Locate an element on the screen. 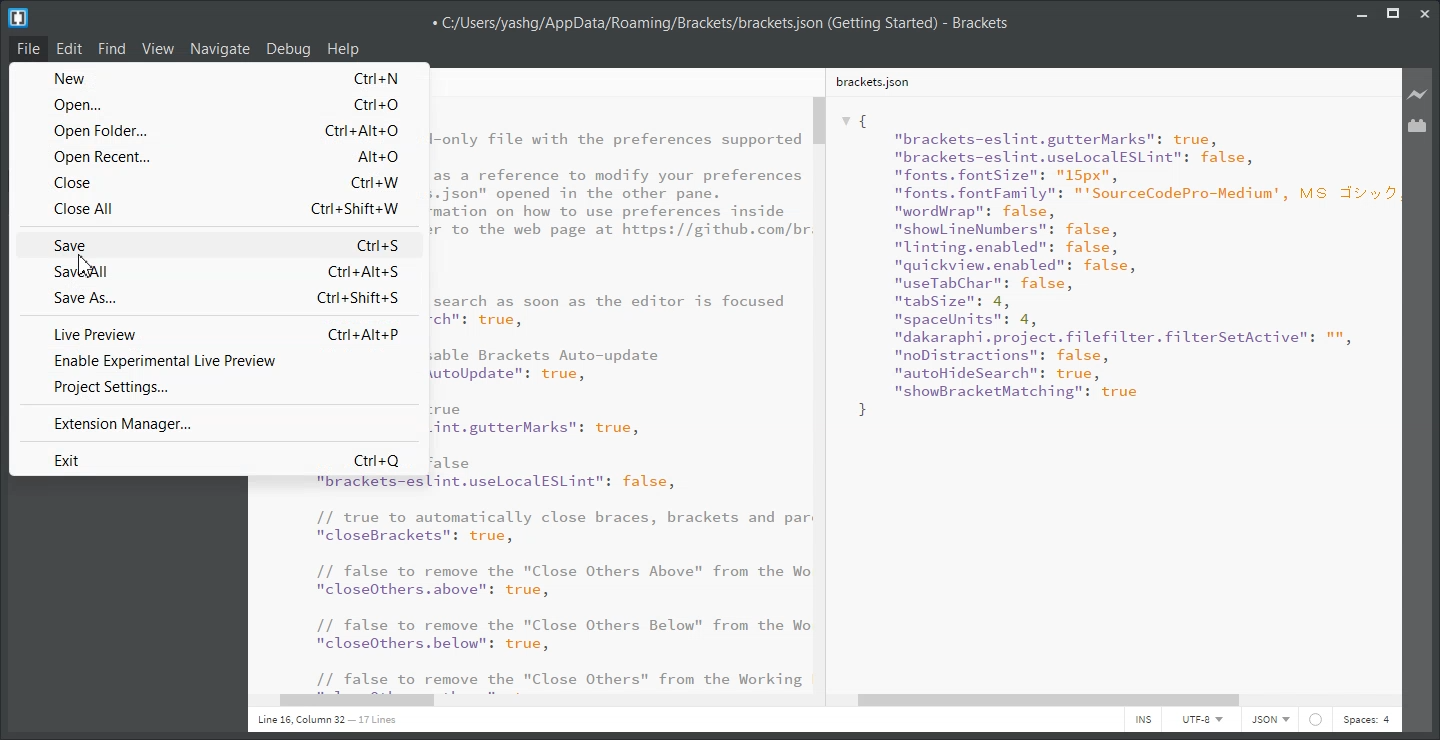  Horizontal Scroll Bar is located at coordinates (1116, 697).